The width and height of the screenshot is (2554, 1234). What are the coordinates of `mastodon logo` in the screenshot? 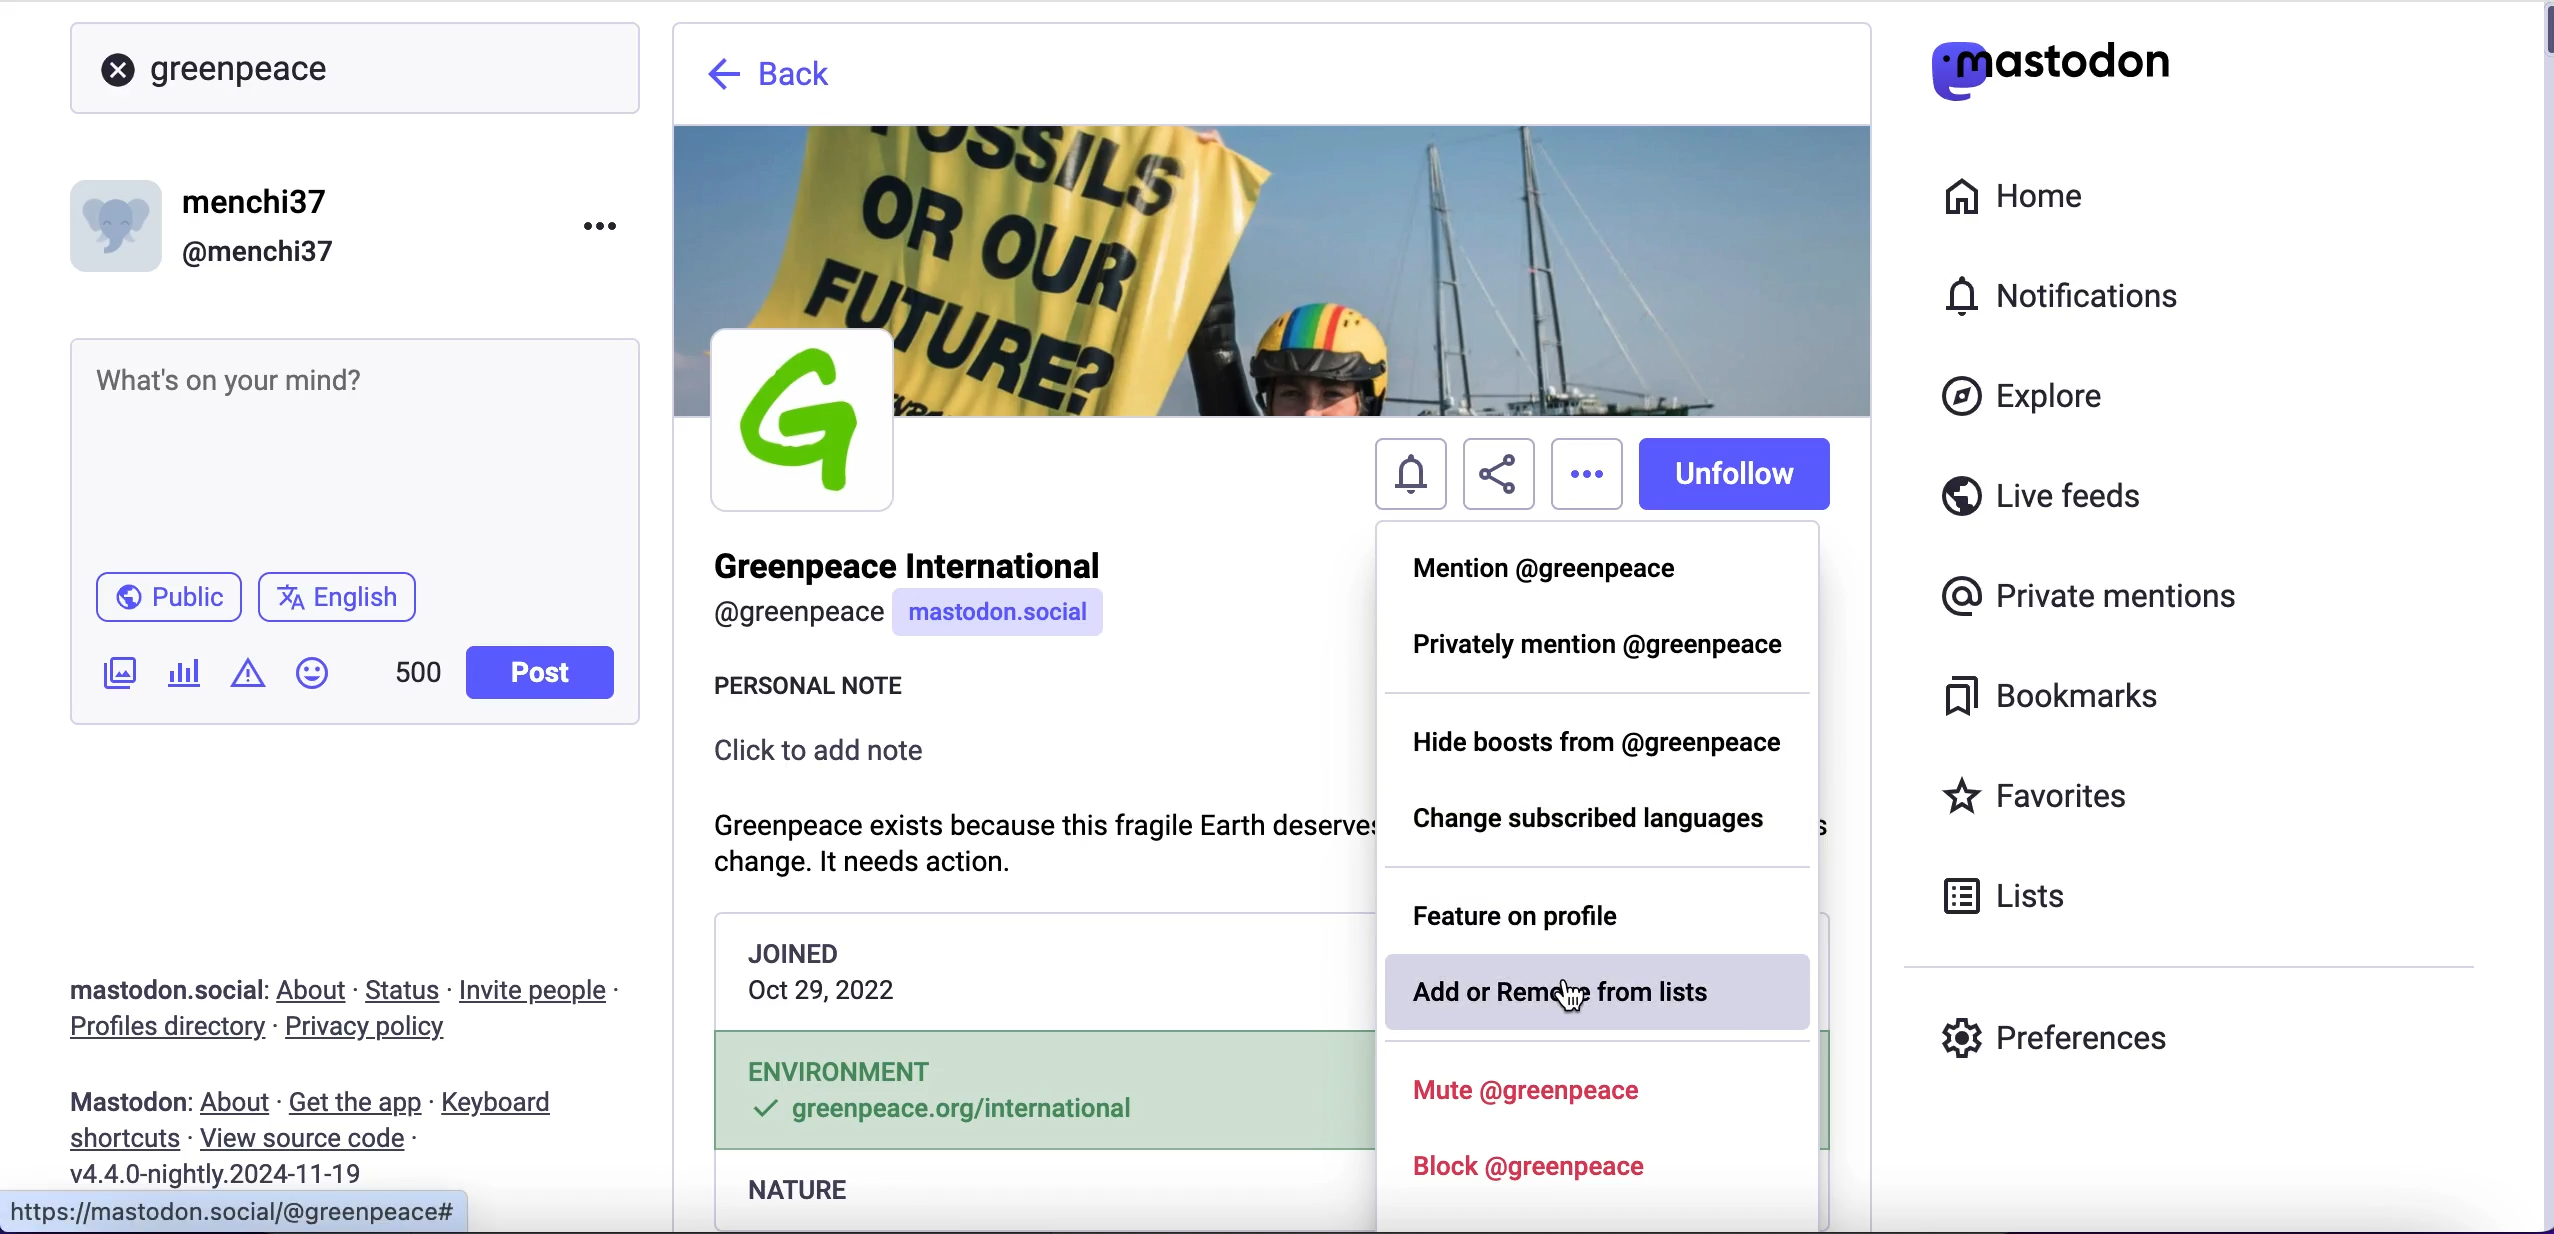 It's located at (2050, 65).